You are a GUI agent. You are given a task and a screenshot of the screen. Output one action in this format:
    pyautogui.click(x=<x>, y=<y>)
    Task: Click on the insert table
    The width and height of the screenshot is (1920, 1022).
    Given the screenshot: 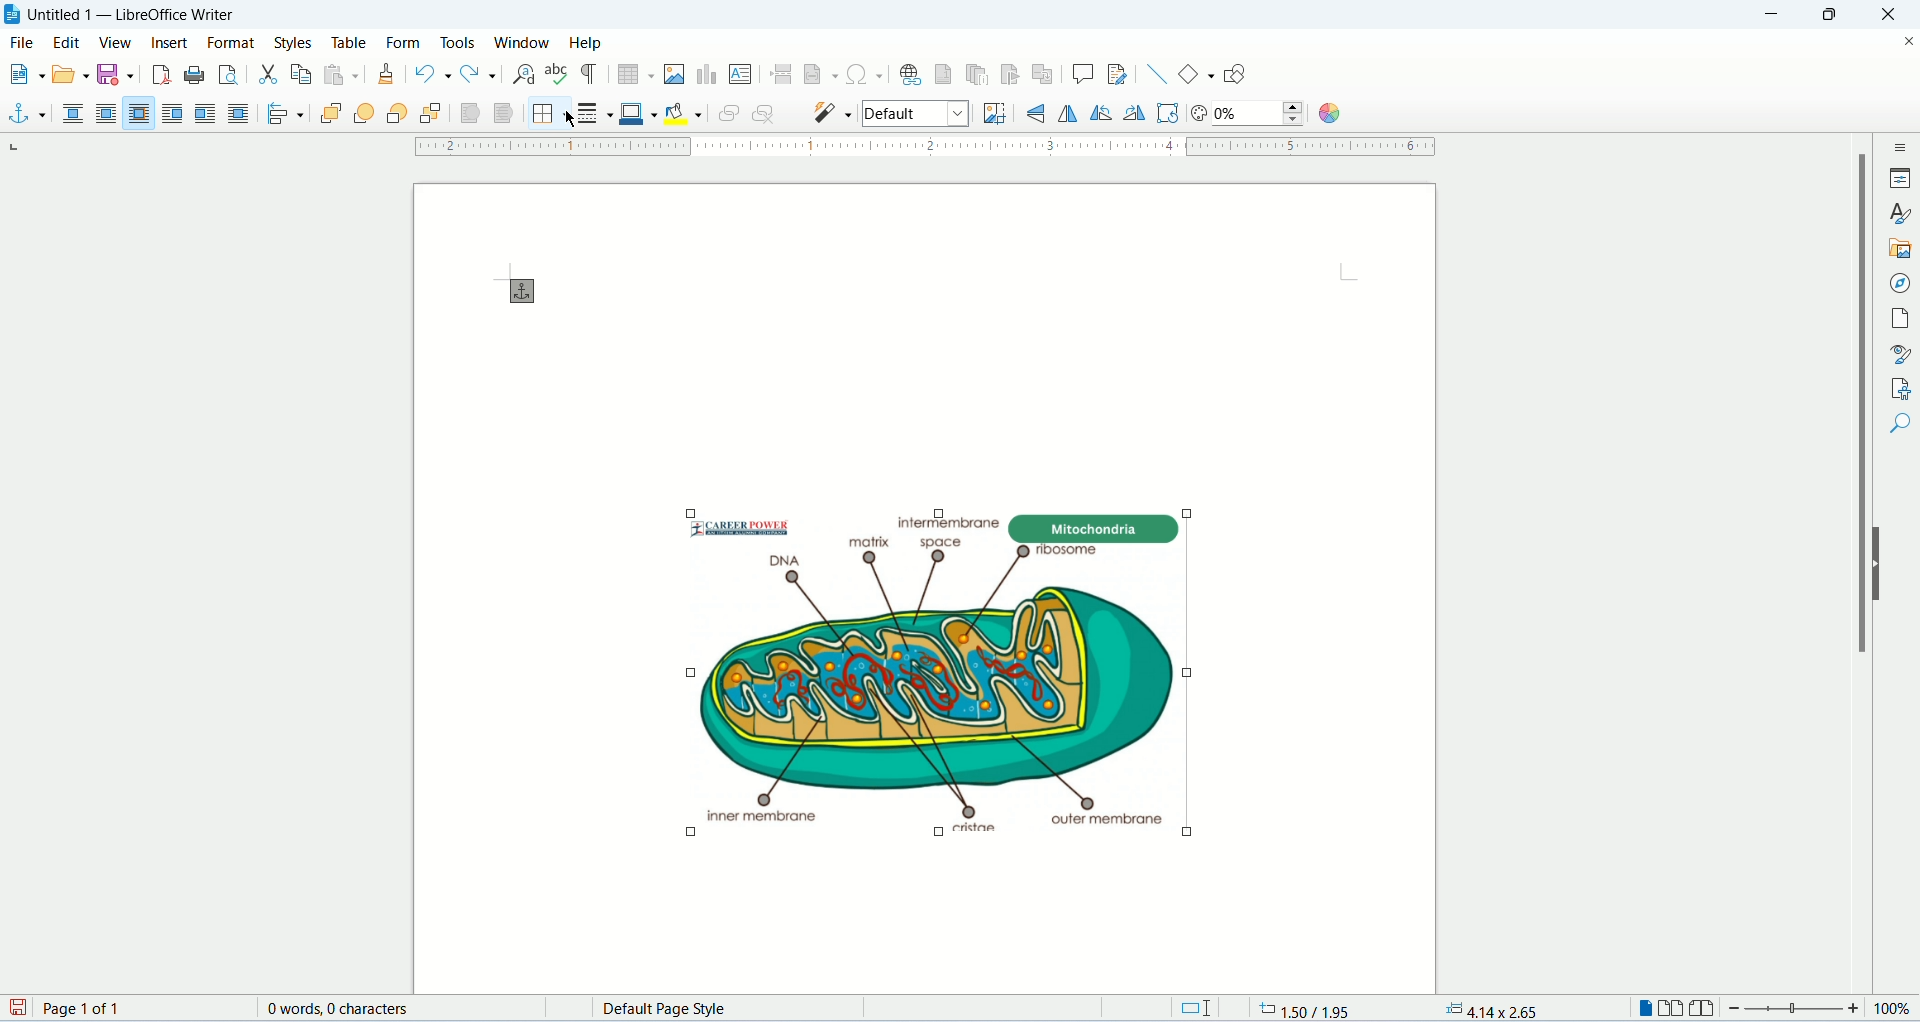 What is the action you would take?
    pyautogui.click(x=636, y=75)
    